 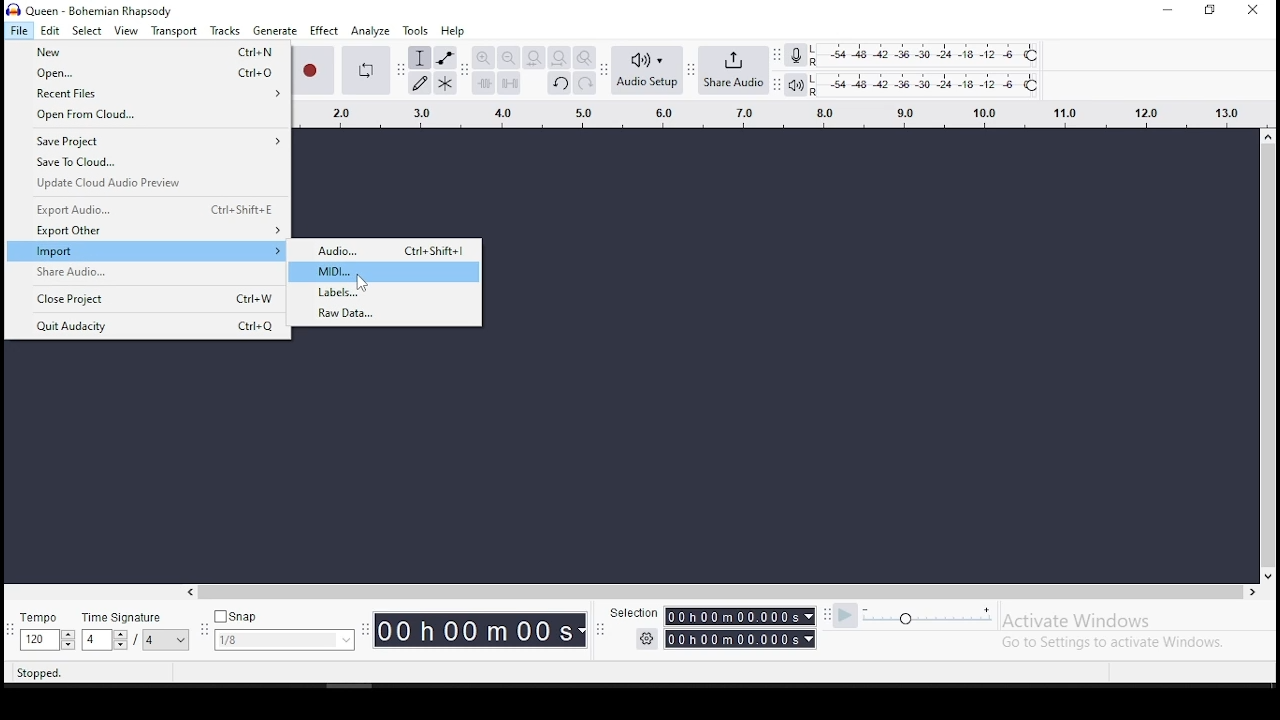 I want to click on icon, so click(x=92, y=9).